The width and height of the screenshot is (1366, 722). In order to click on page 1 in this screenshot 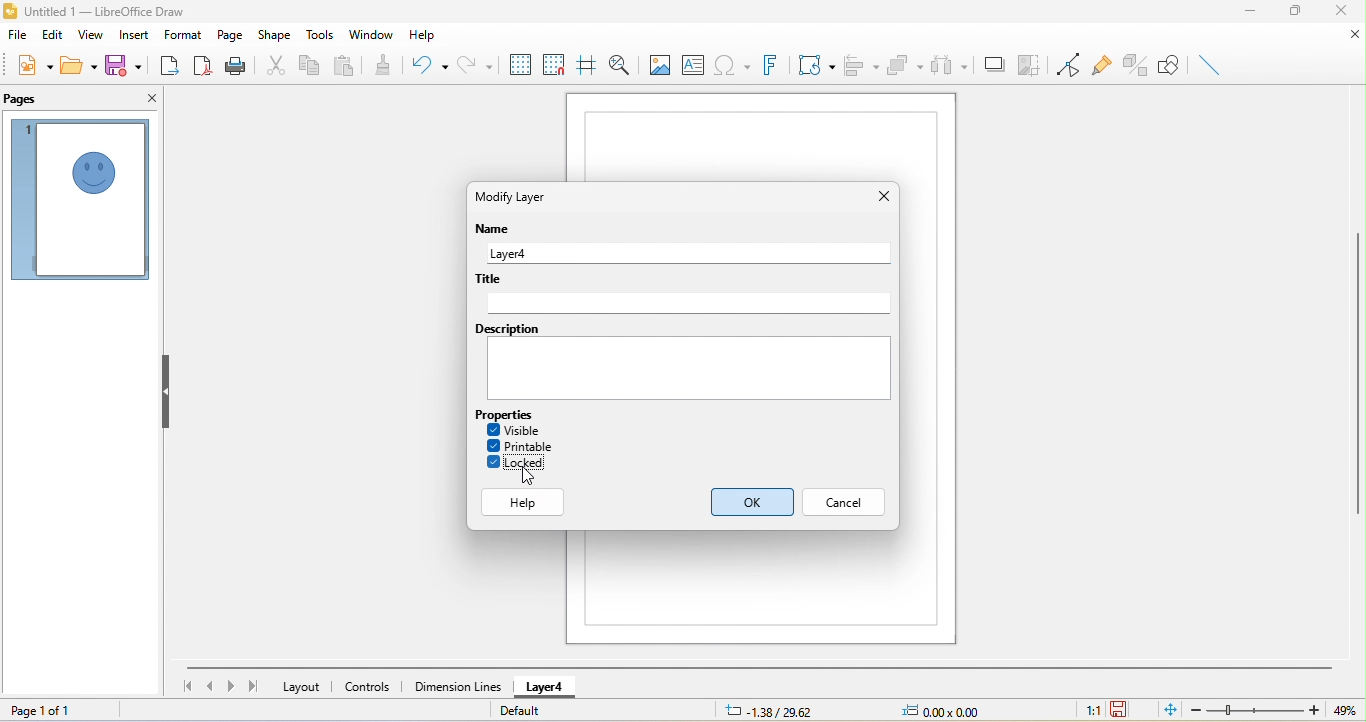, I will do `click(79, 200)`.